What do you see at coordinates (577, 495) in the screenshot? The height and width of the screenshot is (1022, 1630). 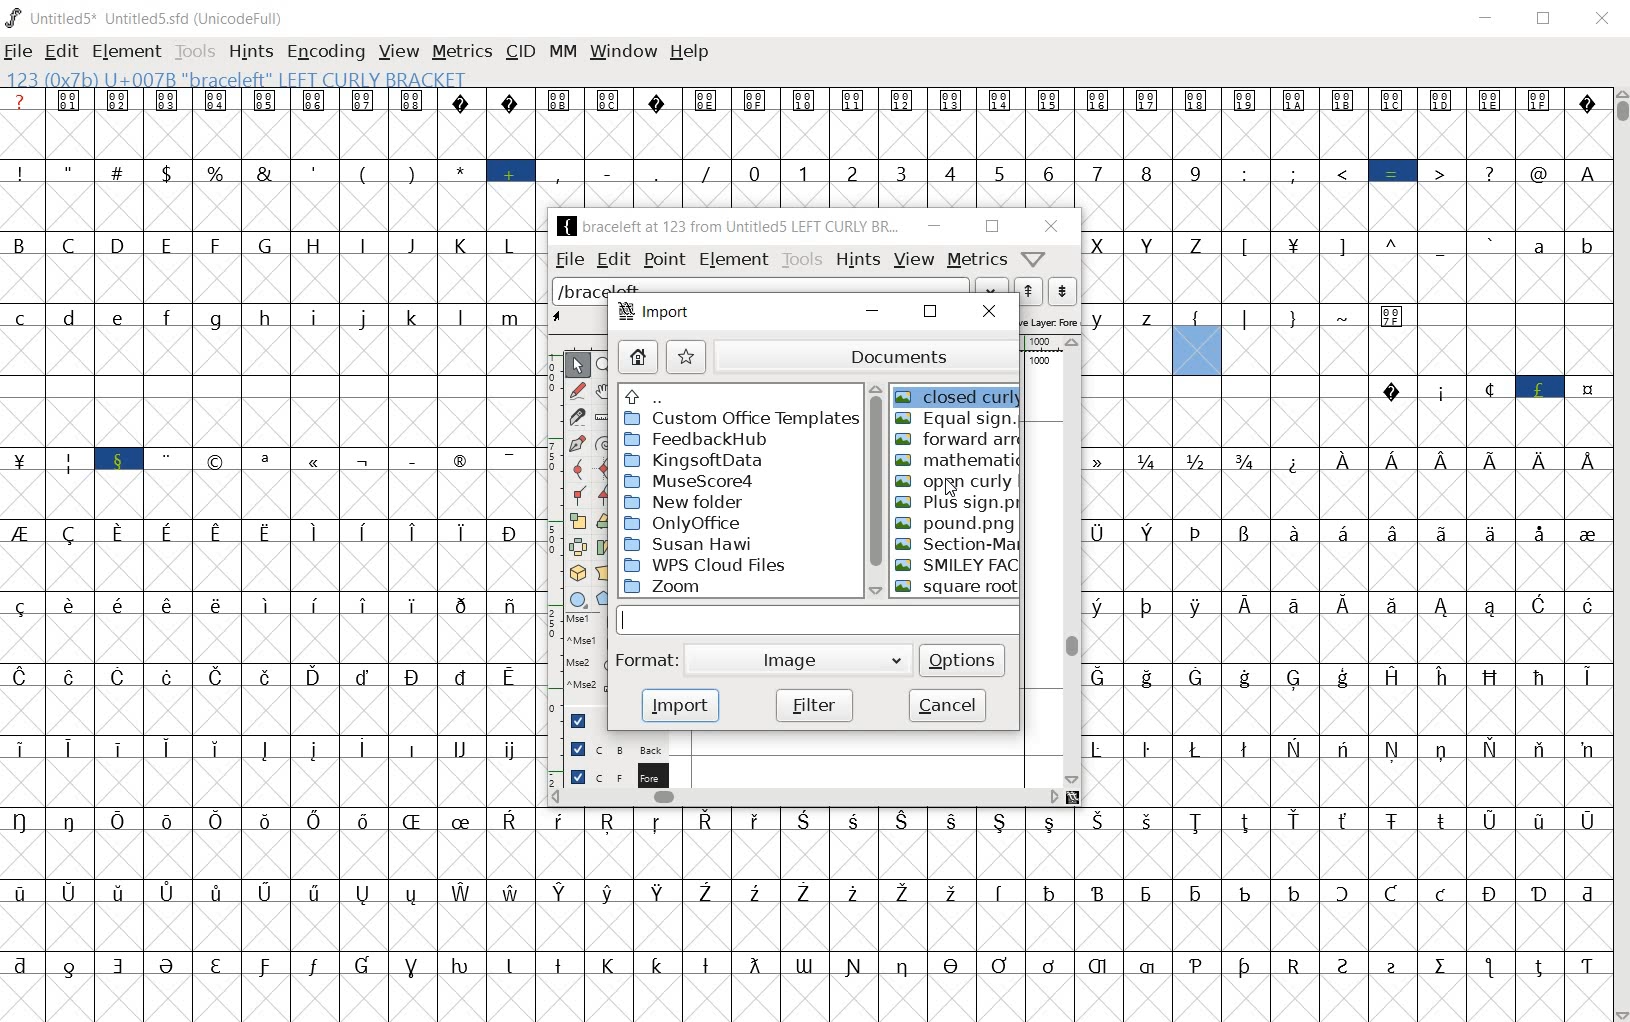 I see `Add a corner point` at bounding box center [577, 495].